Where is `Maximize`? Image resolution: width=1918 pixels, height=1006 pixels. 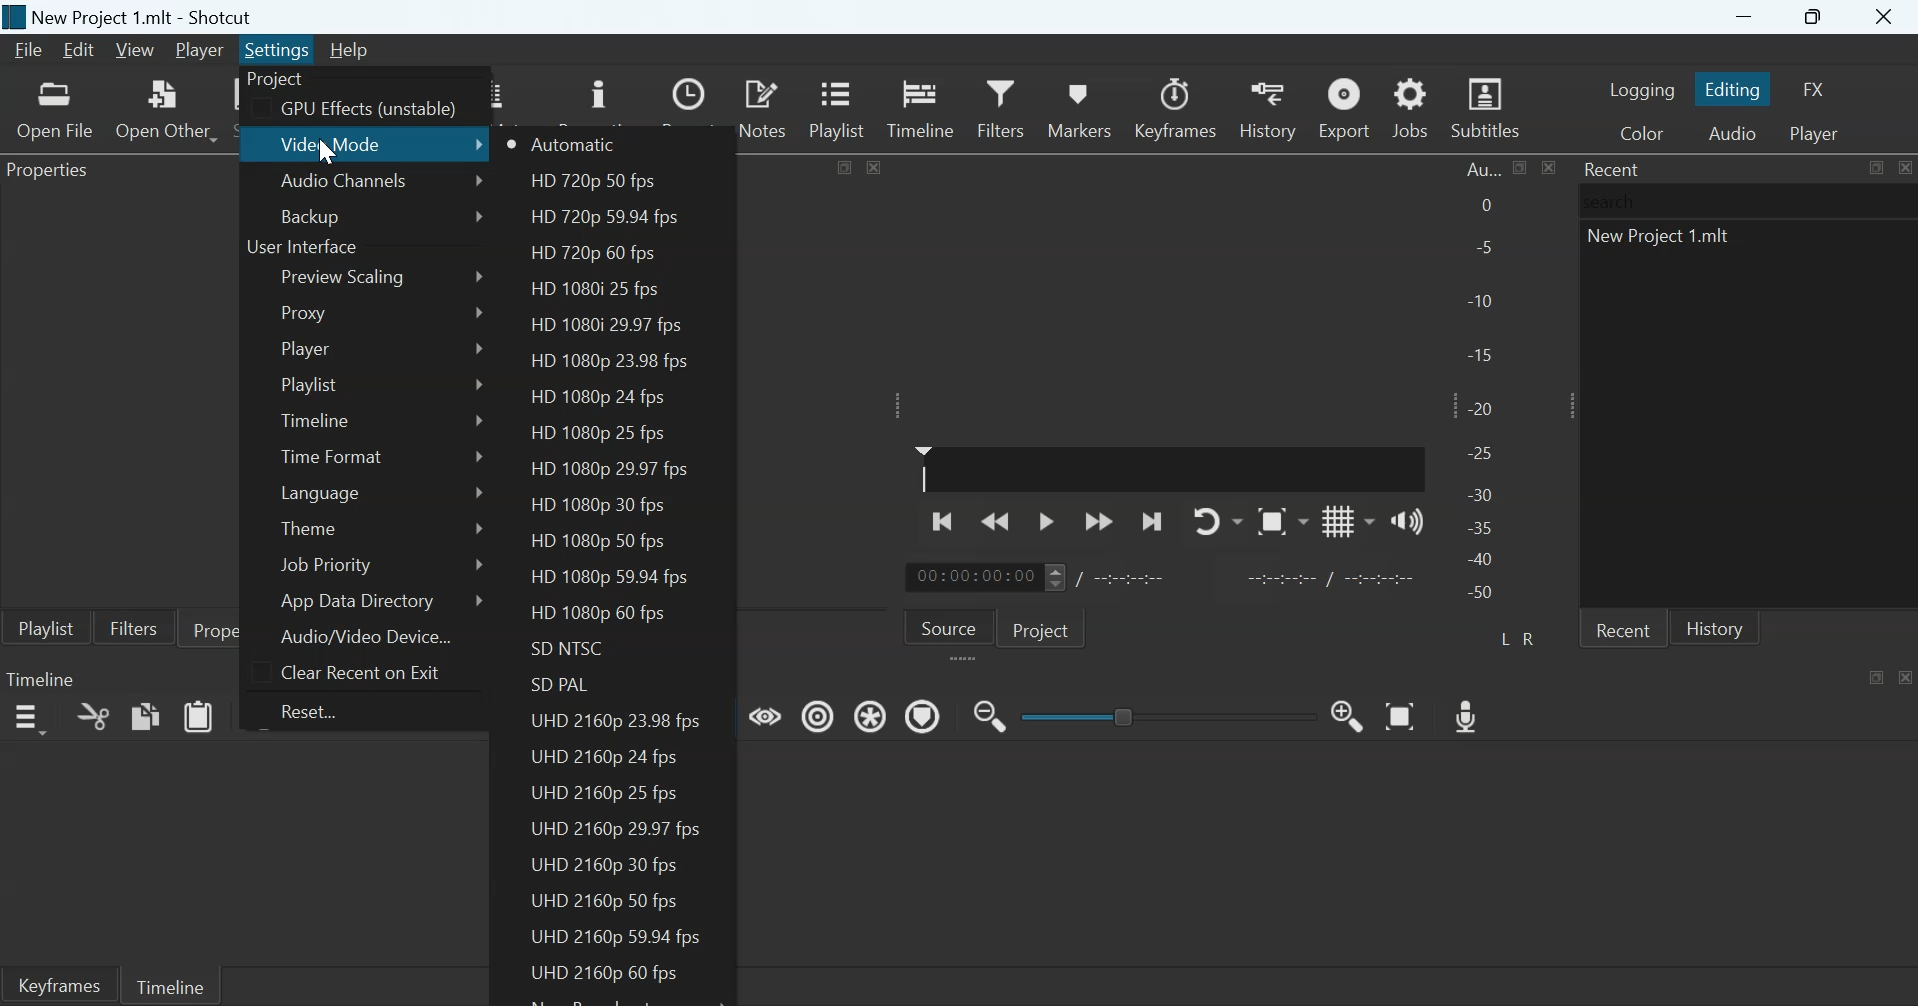 Maximize is located at coordinates (1521, 167).